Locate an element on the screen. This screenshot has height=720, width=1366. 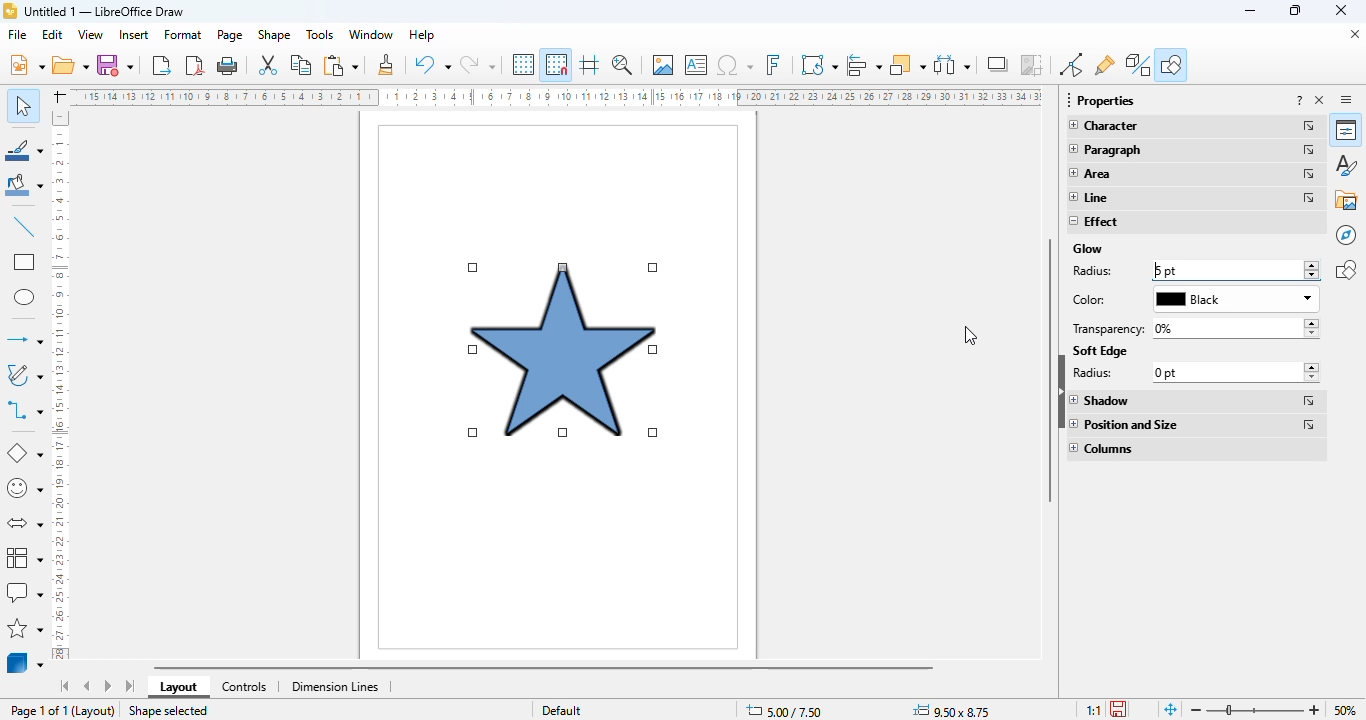
columns is located at coordinates (1101, 447).